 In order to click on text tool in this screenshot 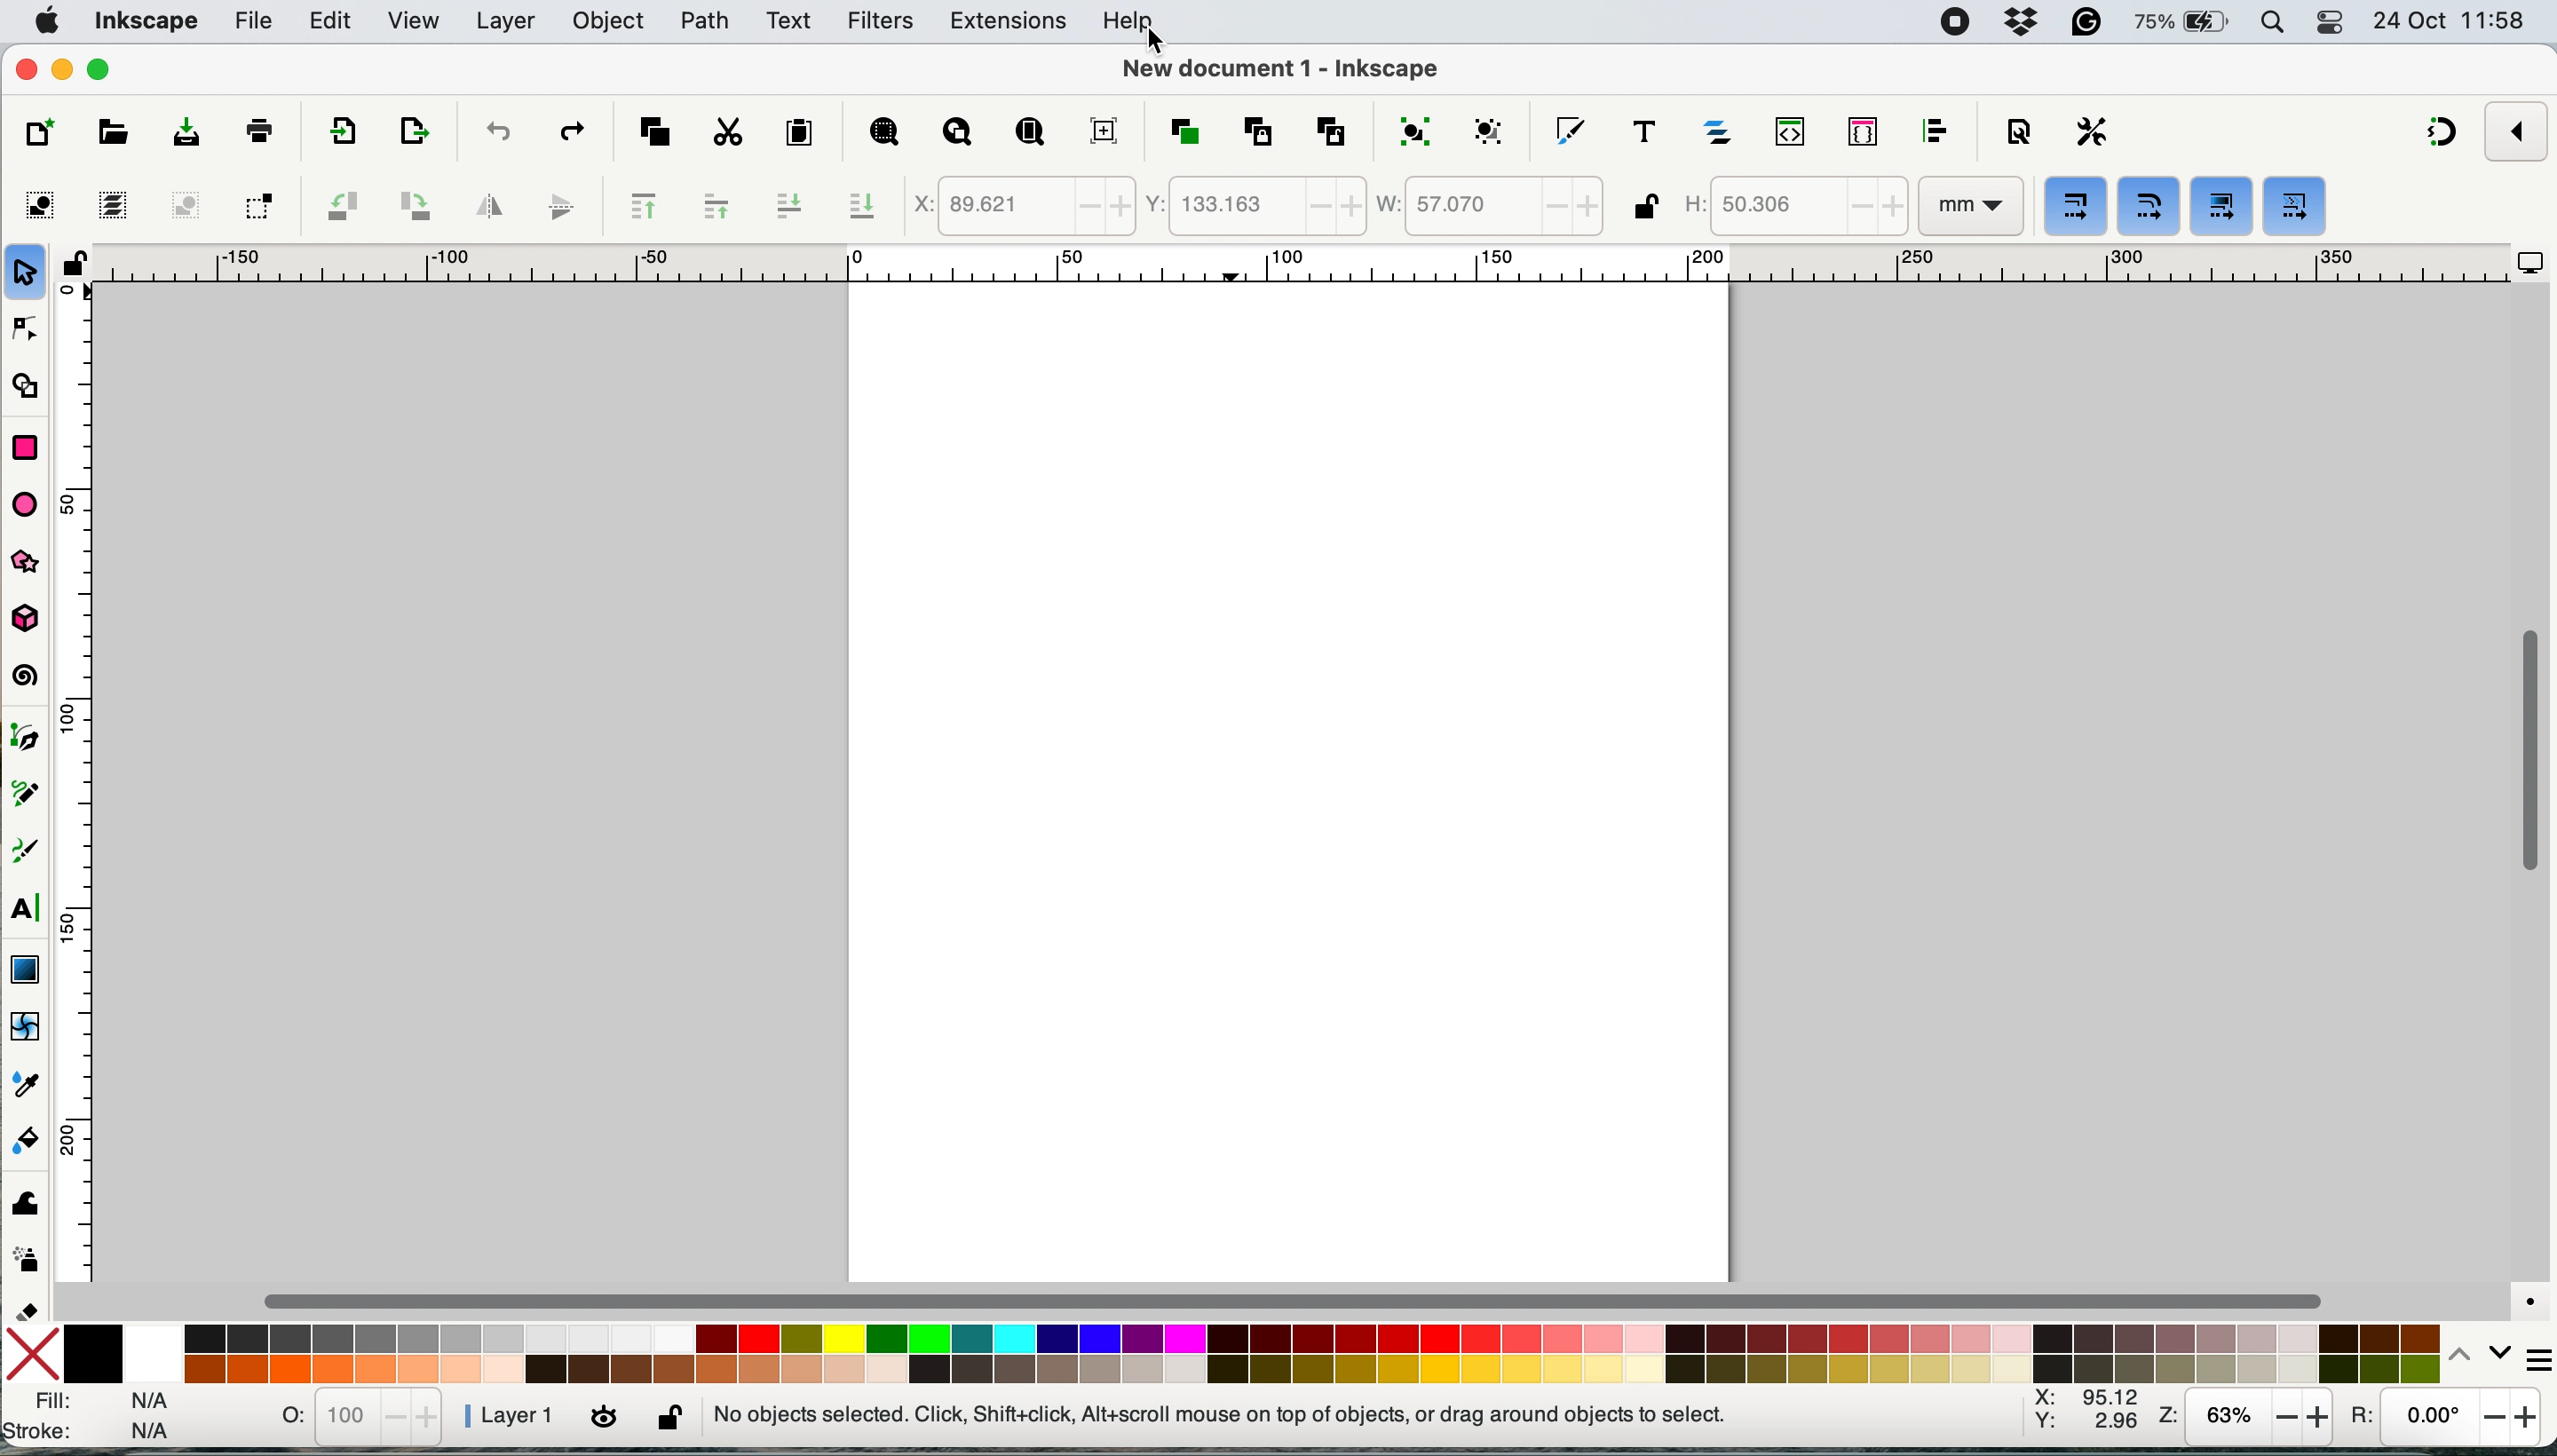, I will do `click(27, 910)`.